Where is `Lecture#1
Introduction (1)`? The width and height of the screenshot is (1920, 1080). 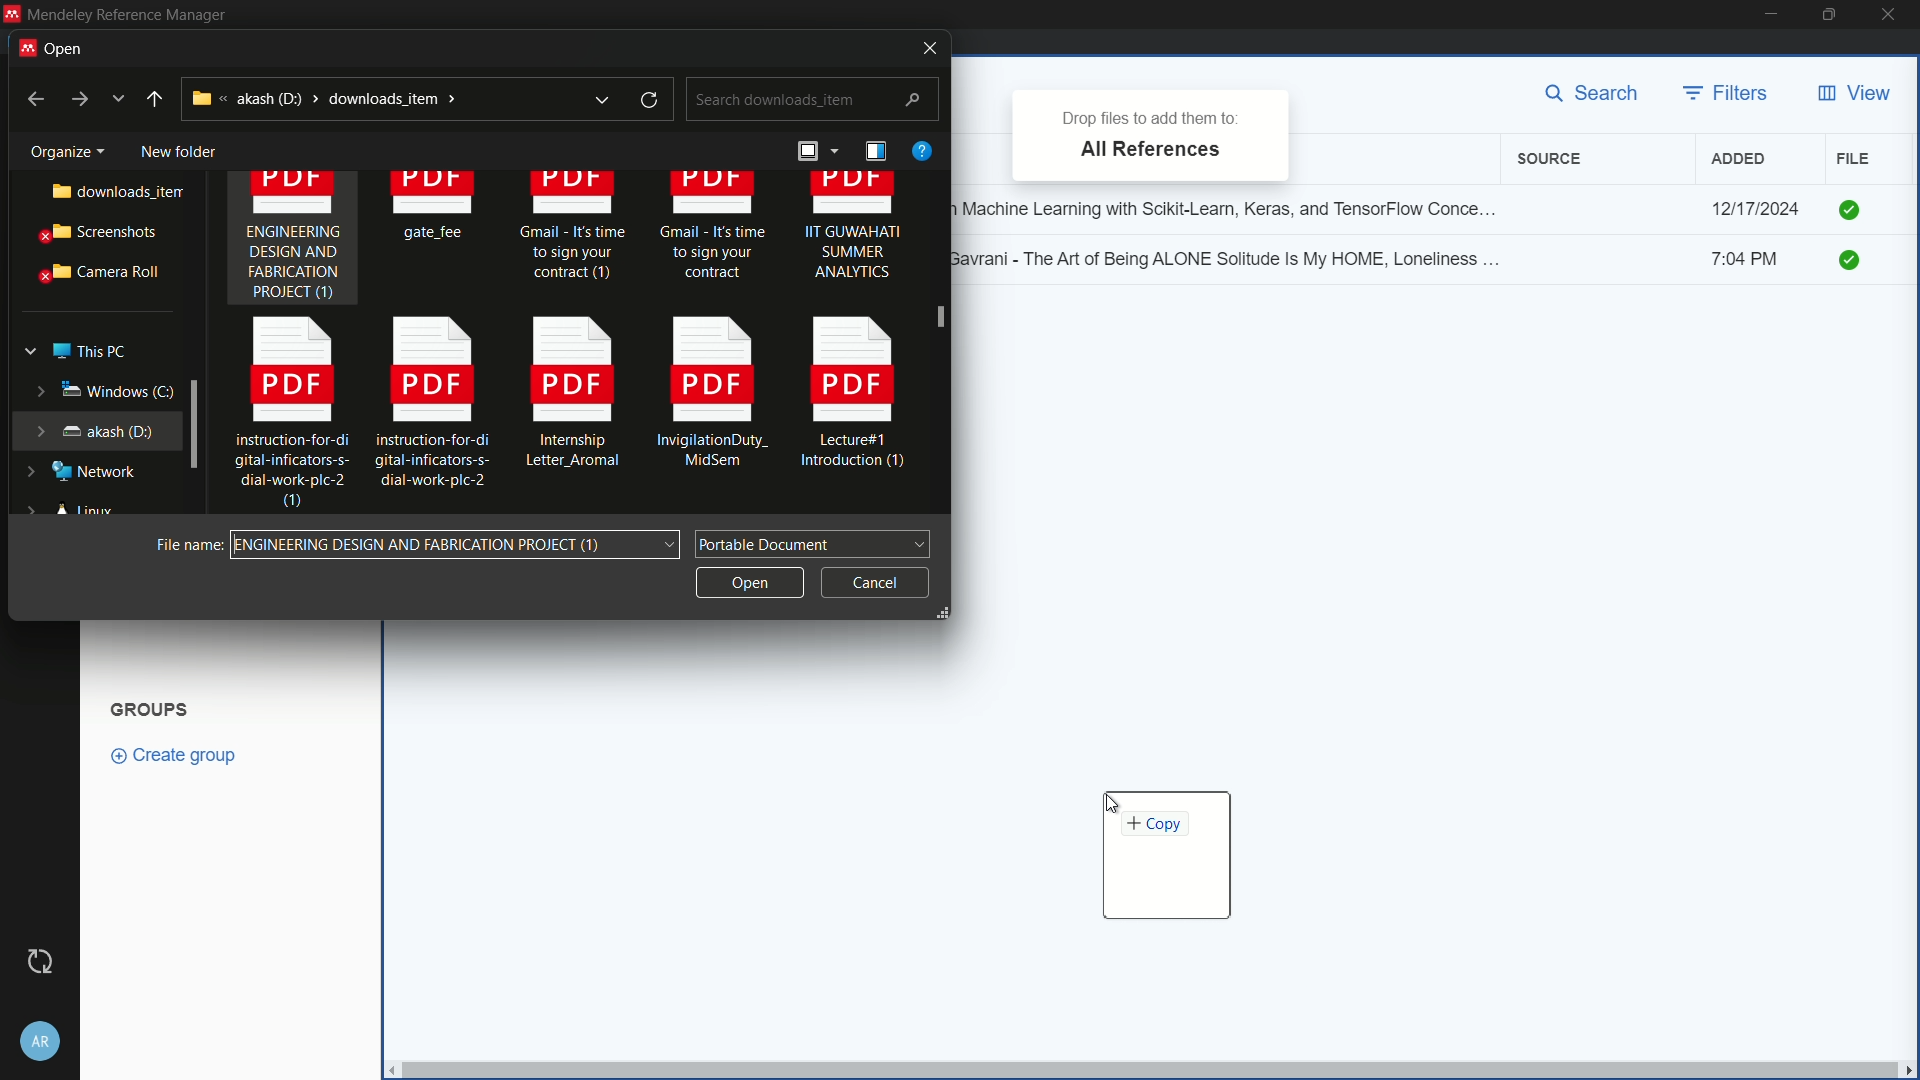 Lecture#1
Introduction (1) is located at coordinates (856, 398).